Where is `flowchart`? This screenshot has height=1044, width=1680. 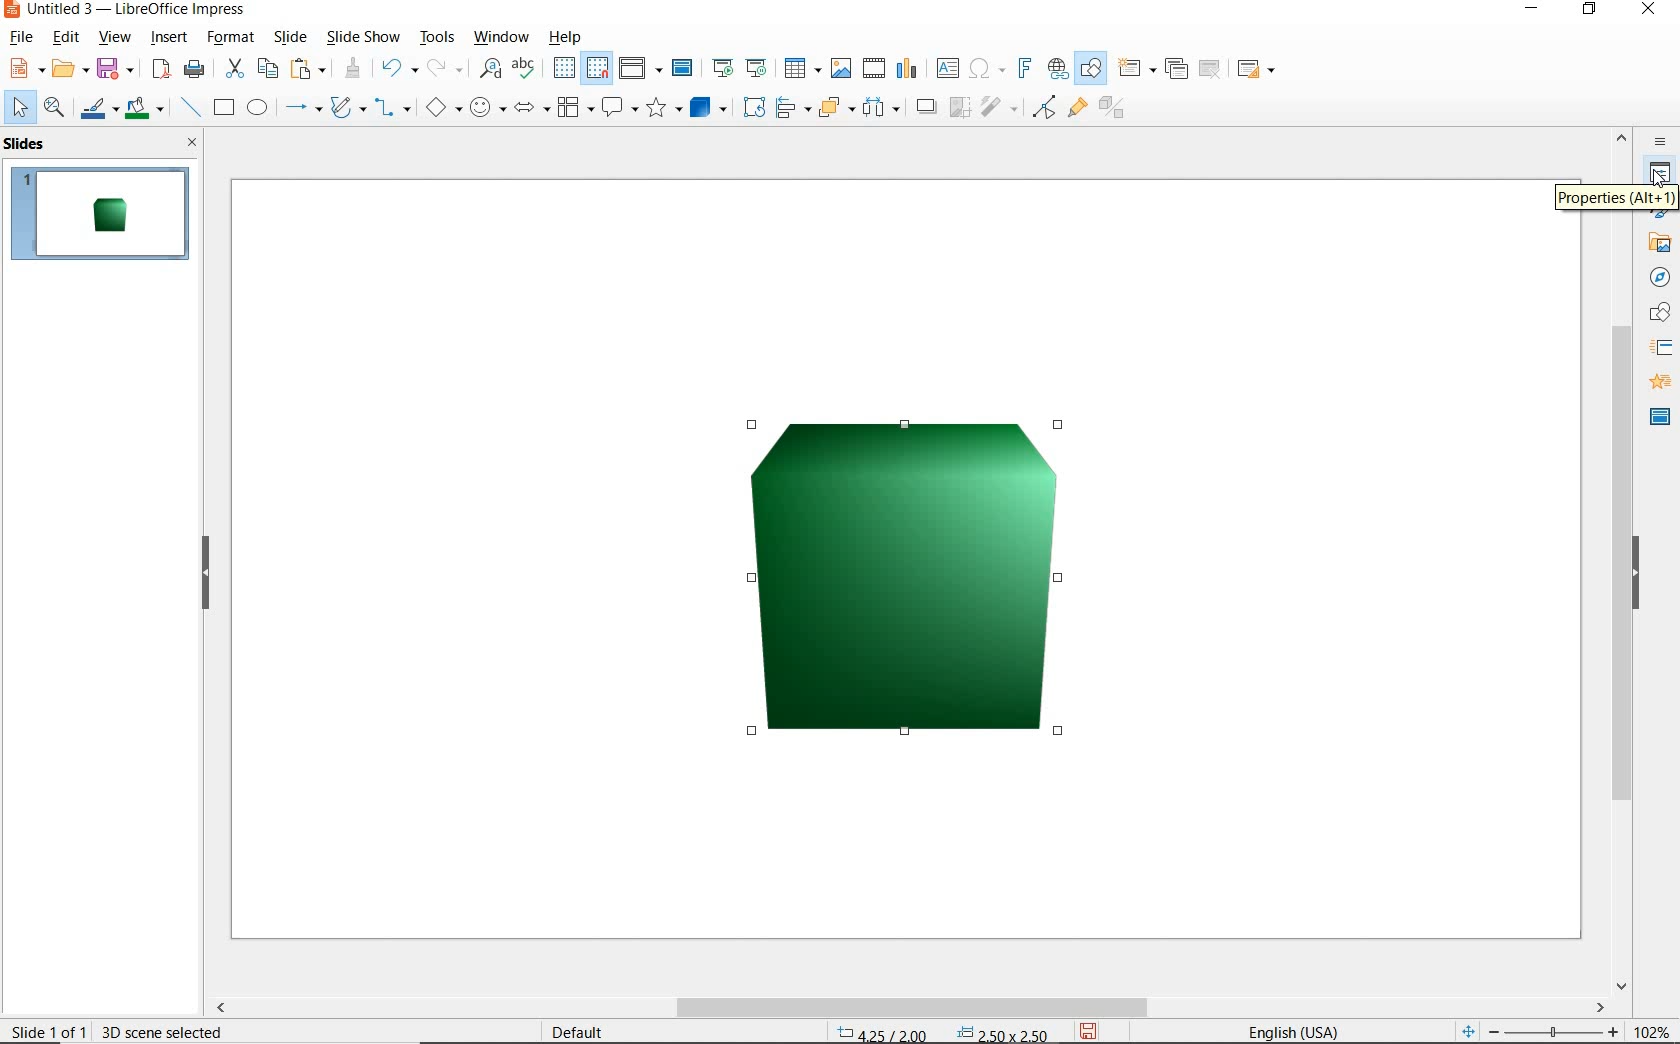 flowchart is located at coordinates (575, 107).